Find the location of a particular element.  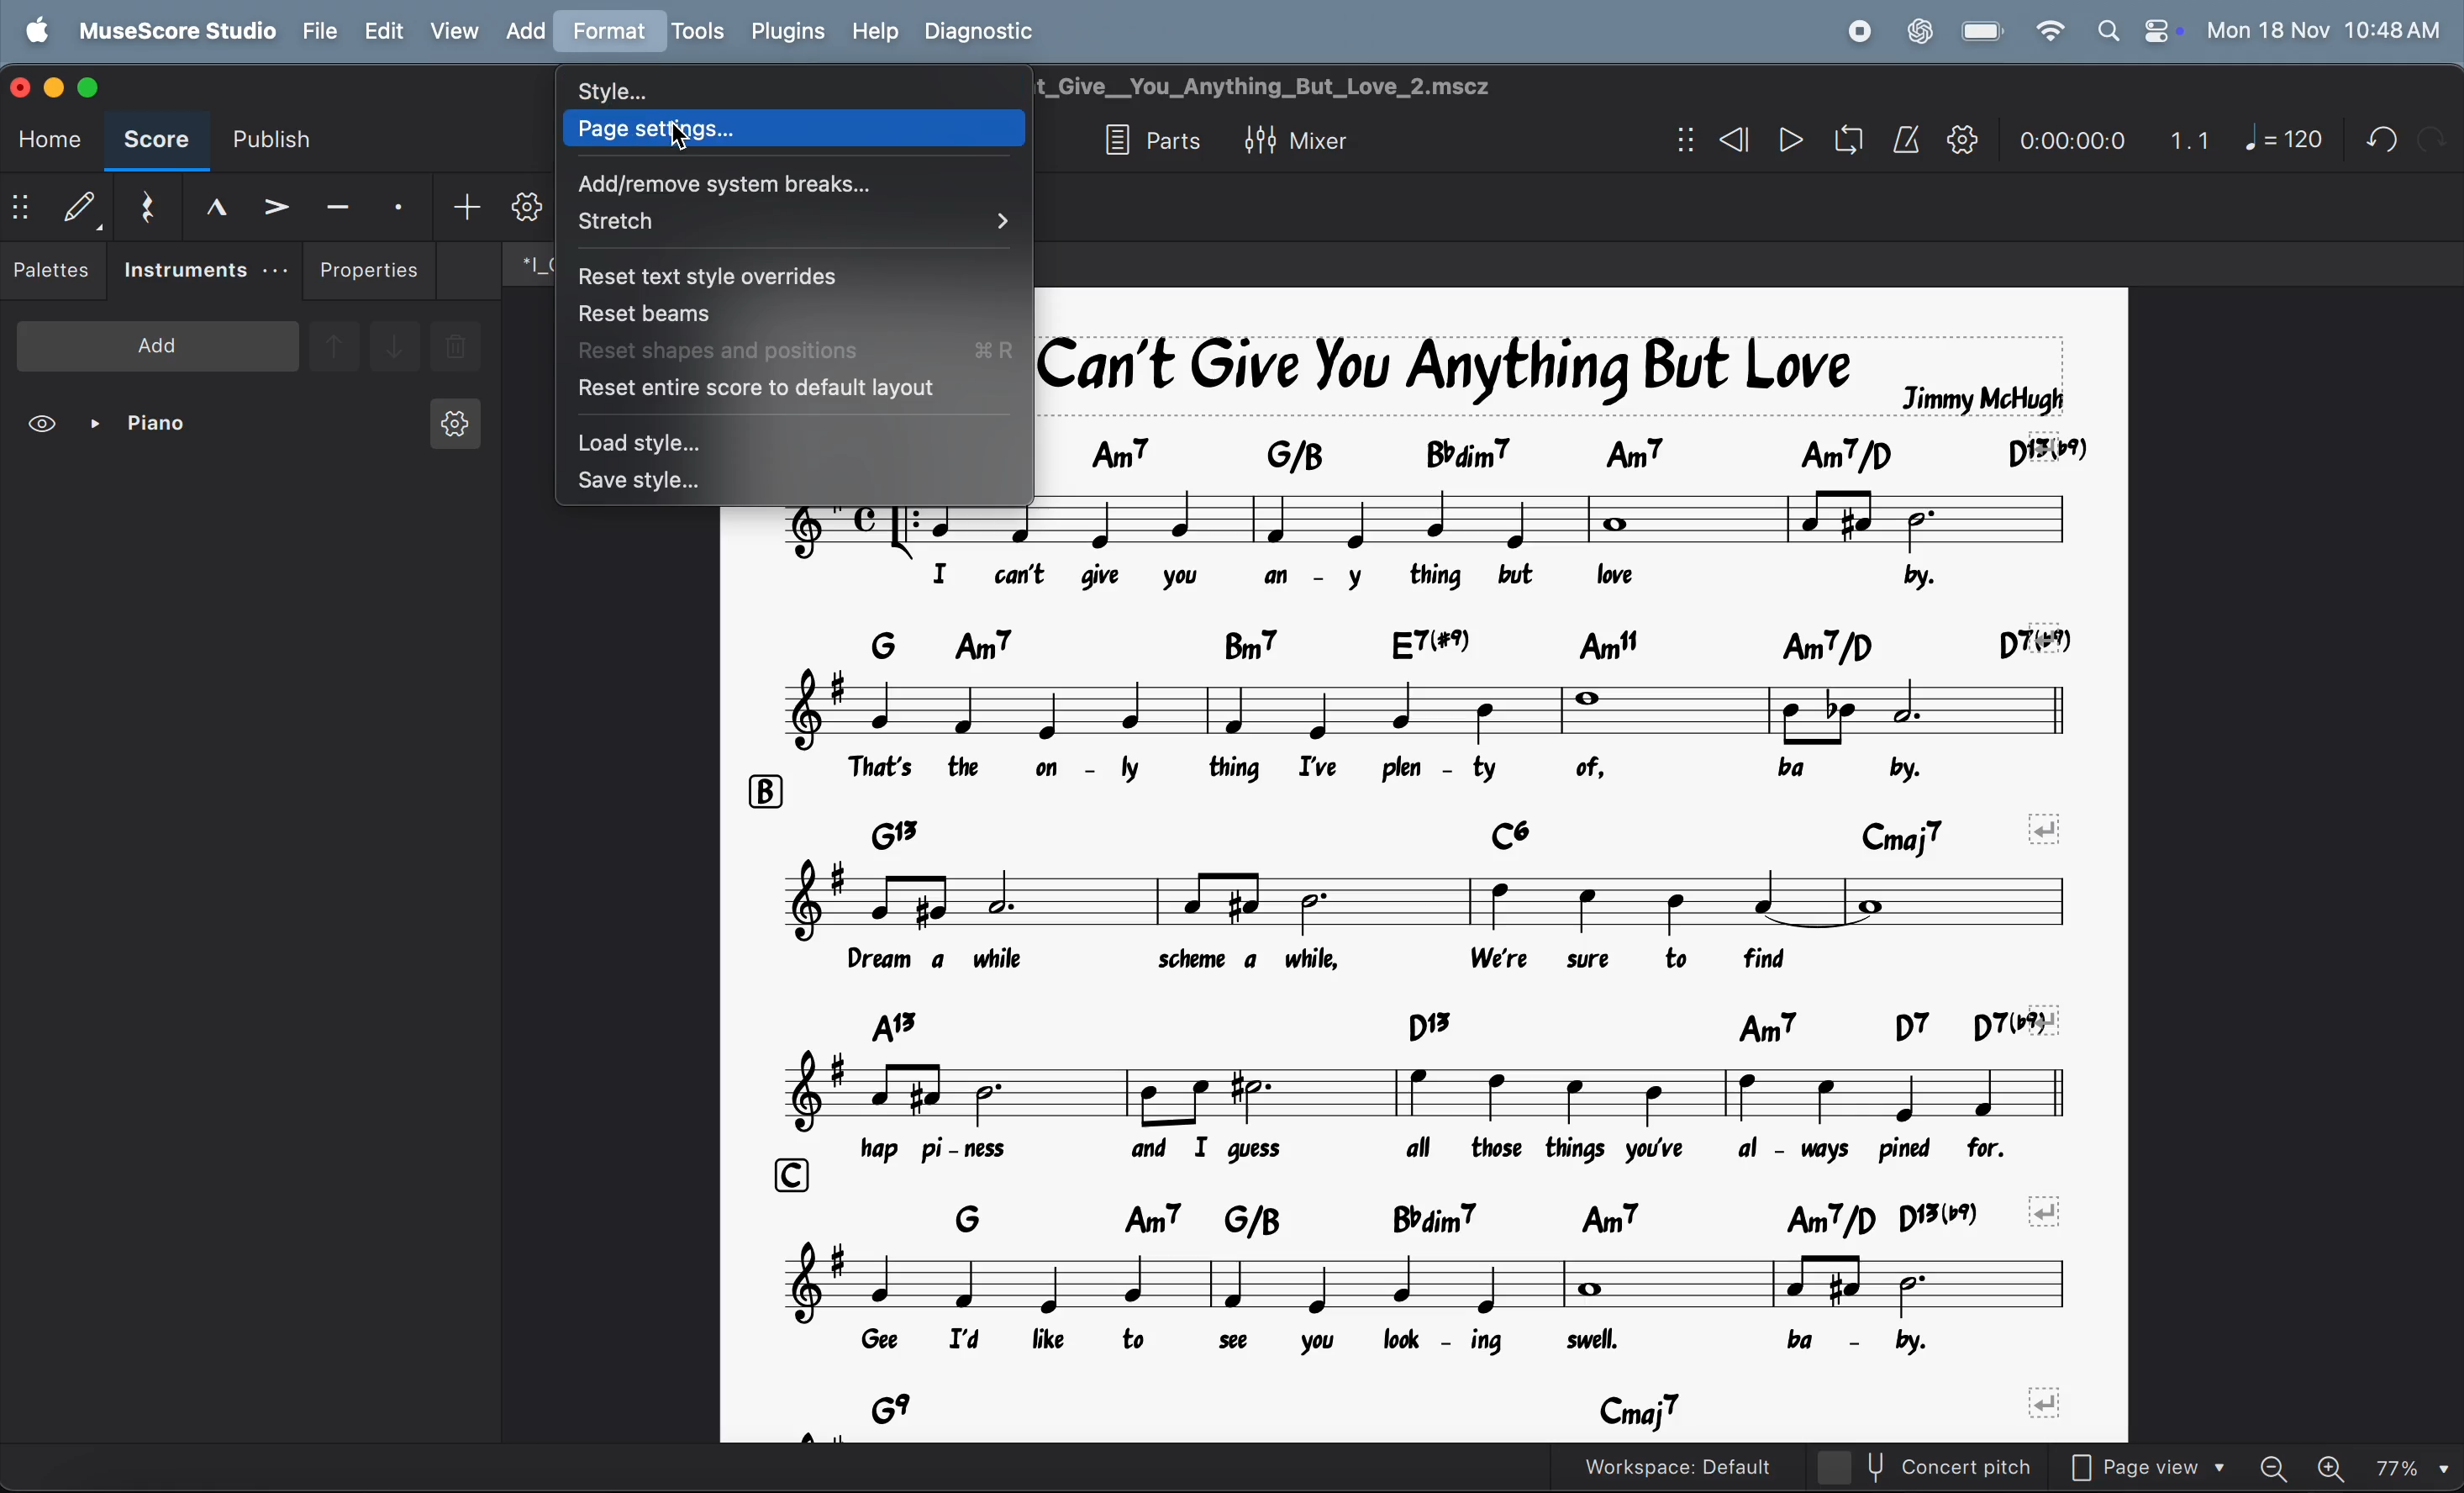

delete is located at coordinates (456, 349).